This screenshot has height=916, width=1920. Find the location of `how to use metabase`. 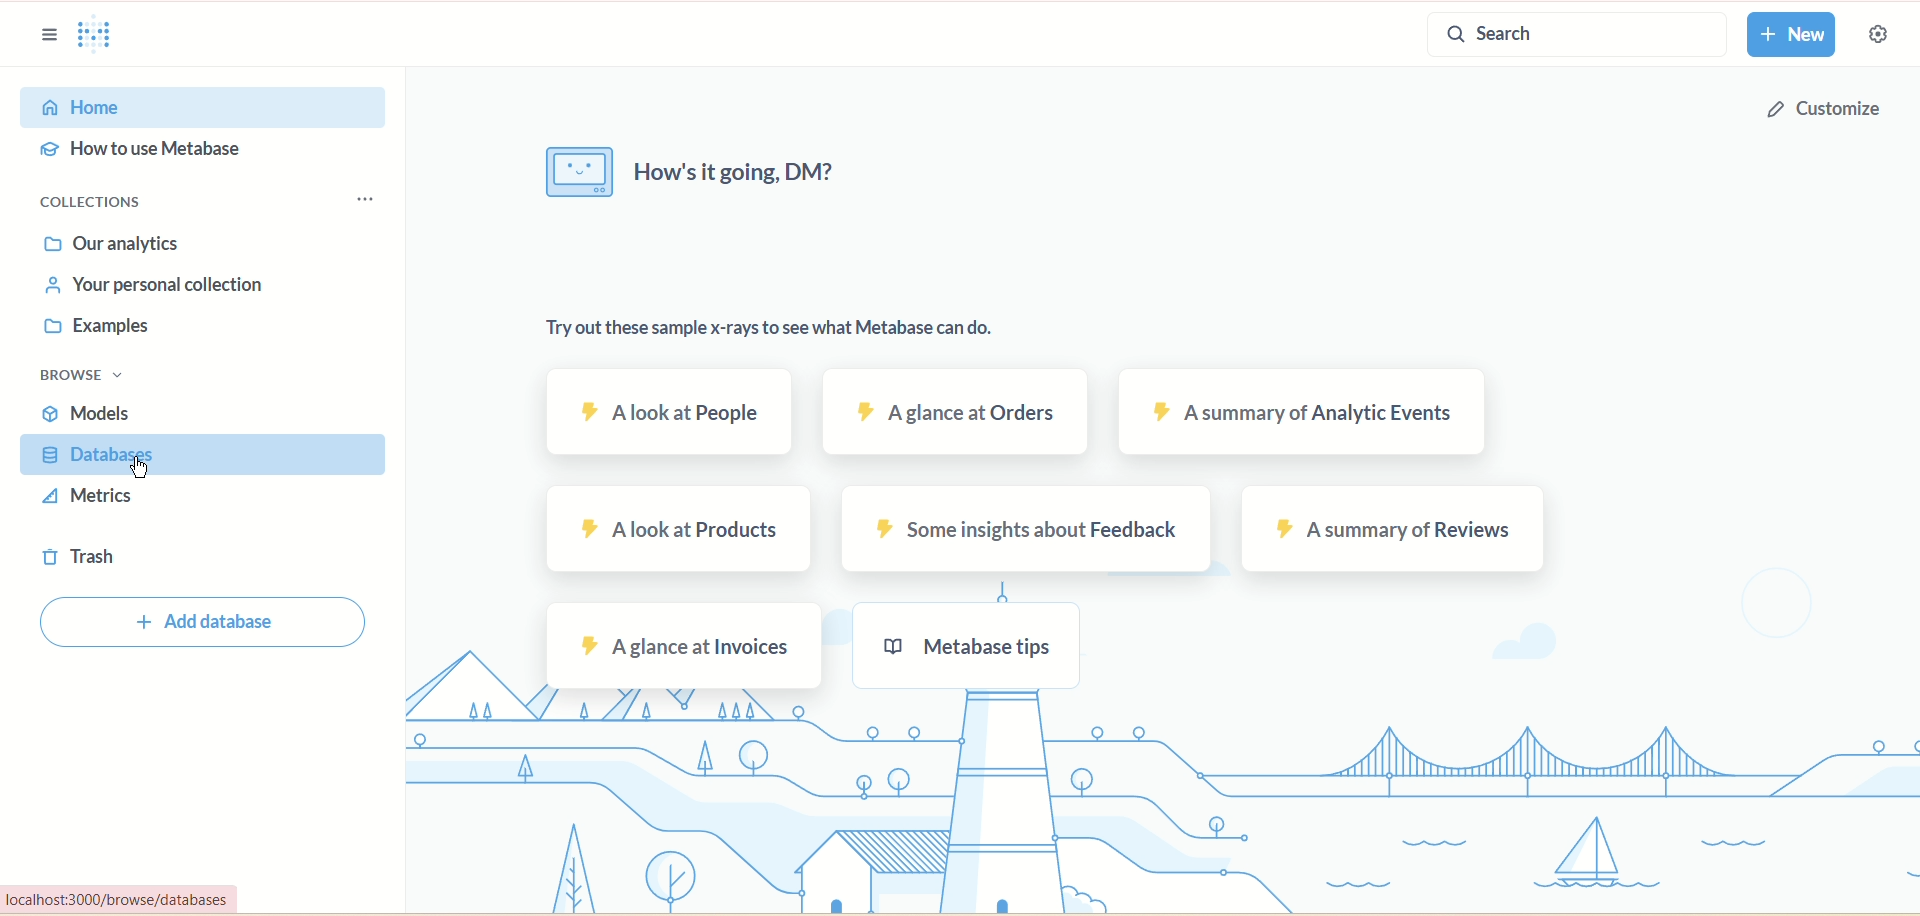

how to use metabase is located at coordinates (140, 150).